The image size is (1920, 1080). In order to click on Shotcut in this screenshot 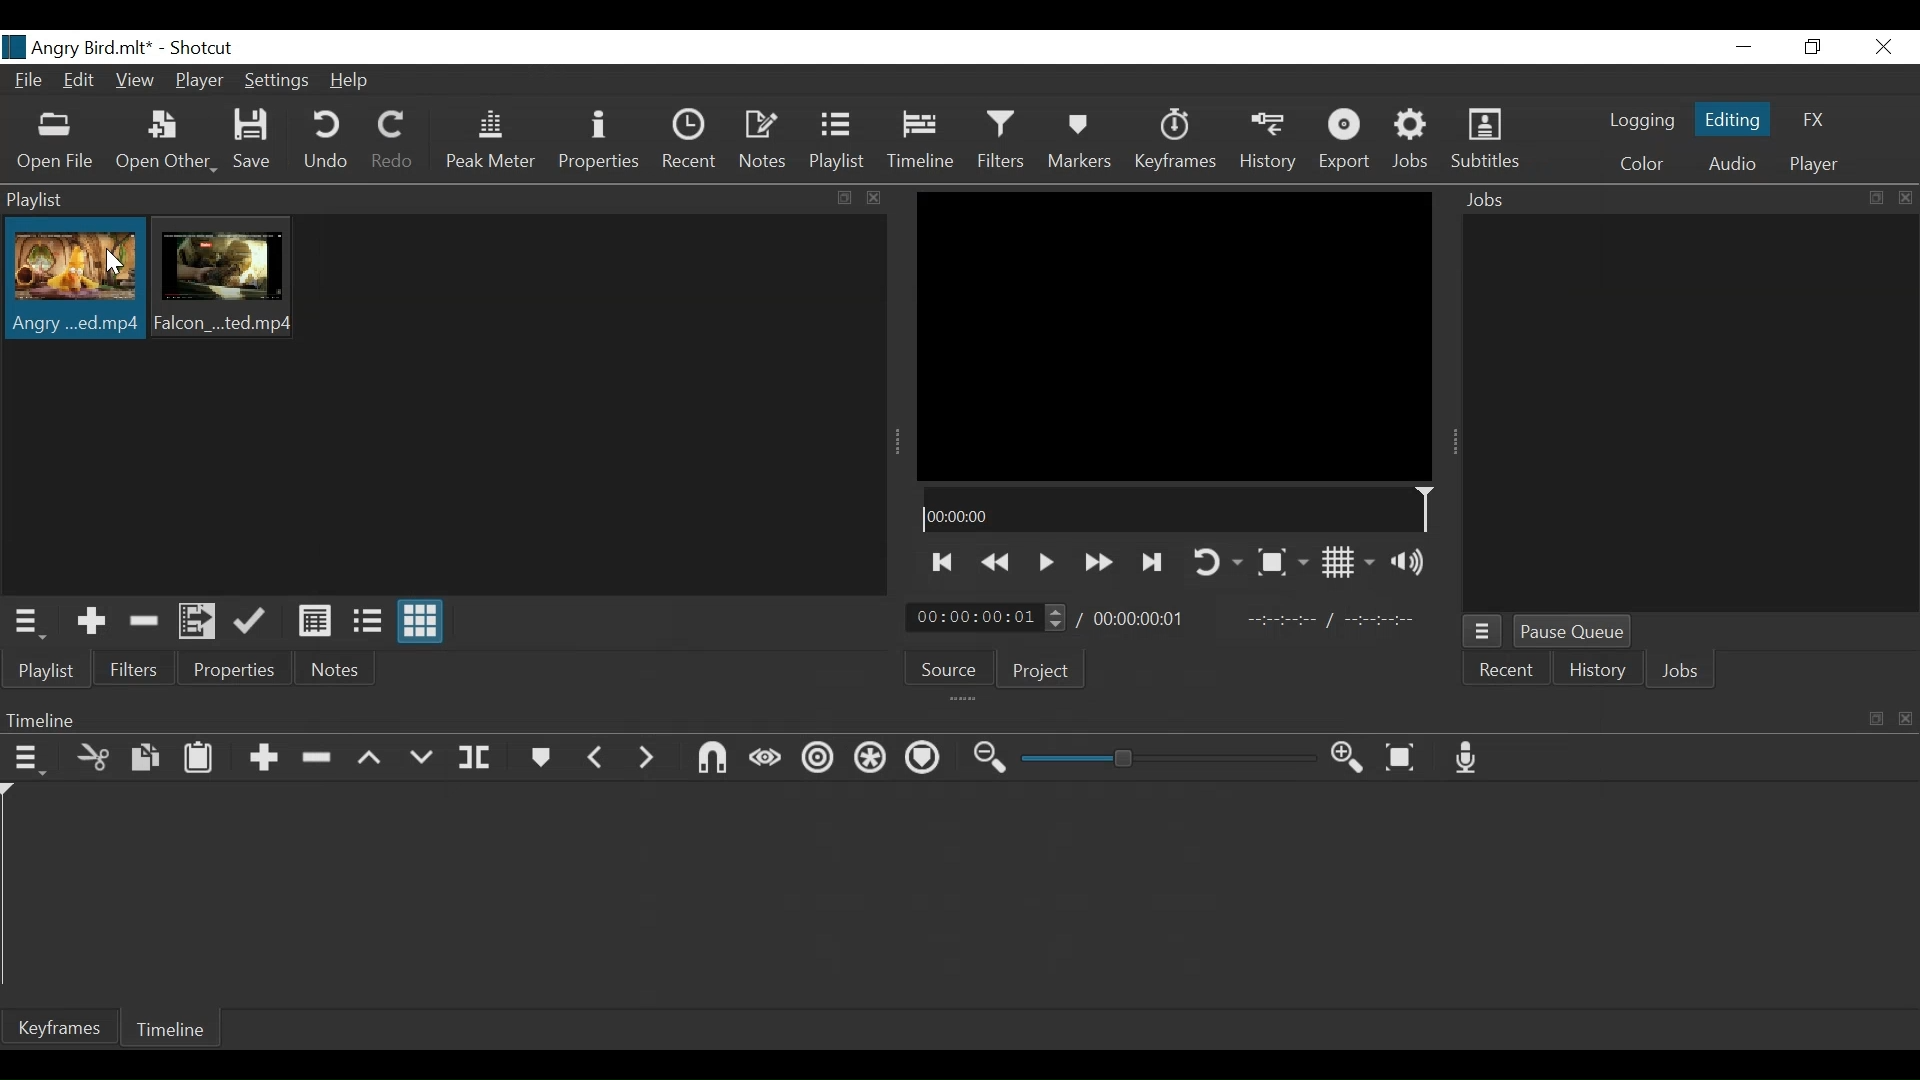, I will do `click(207, 47)`.